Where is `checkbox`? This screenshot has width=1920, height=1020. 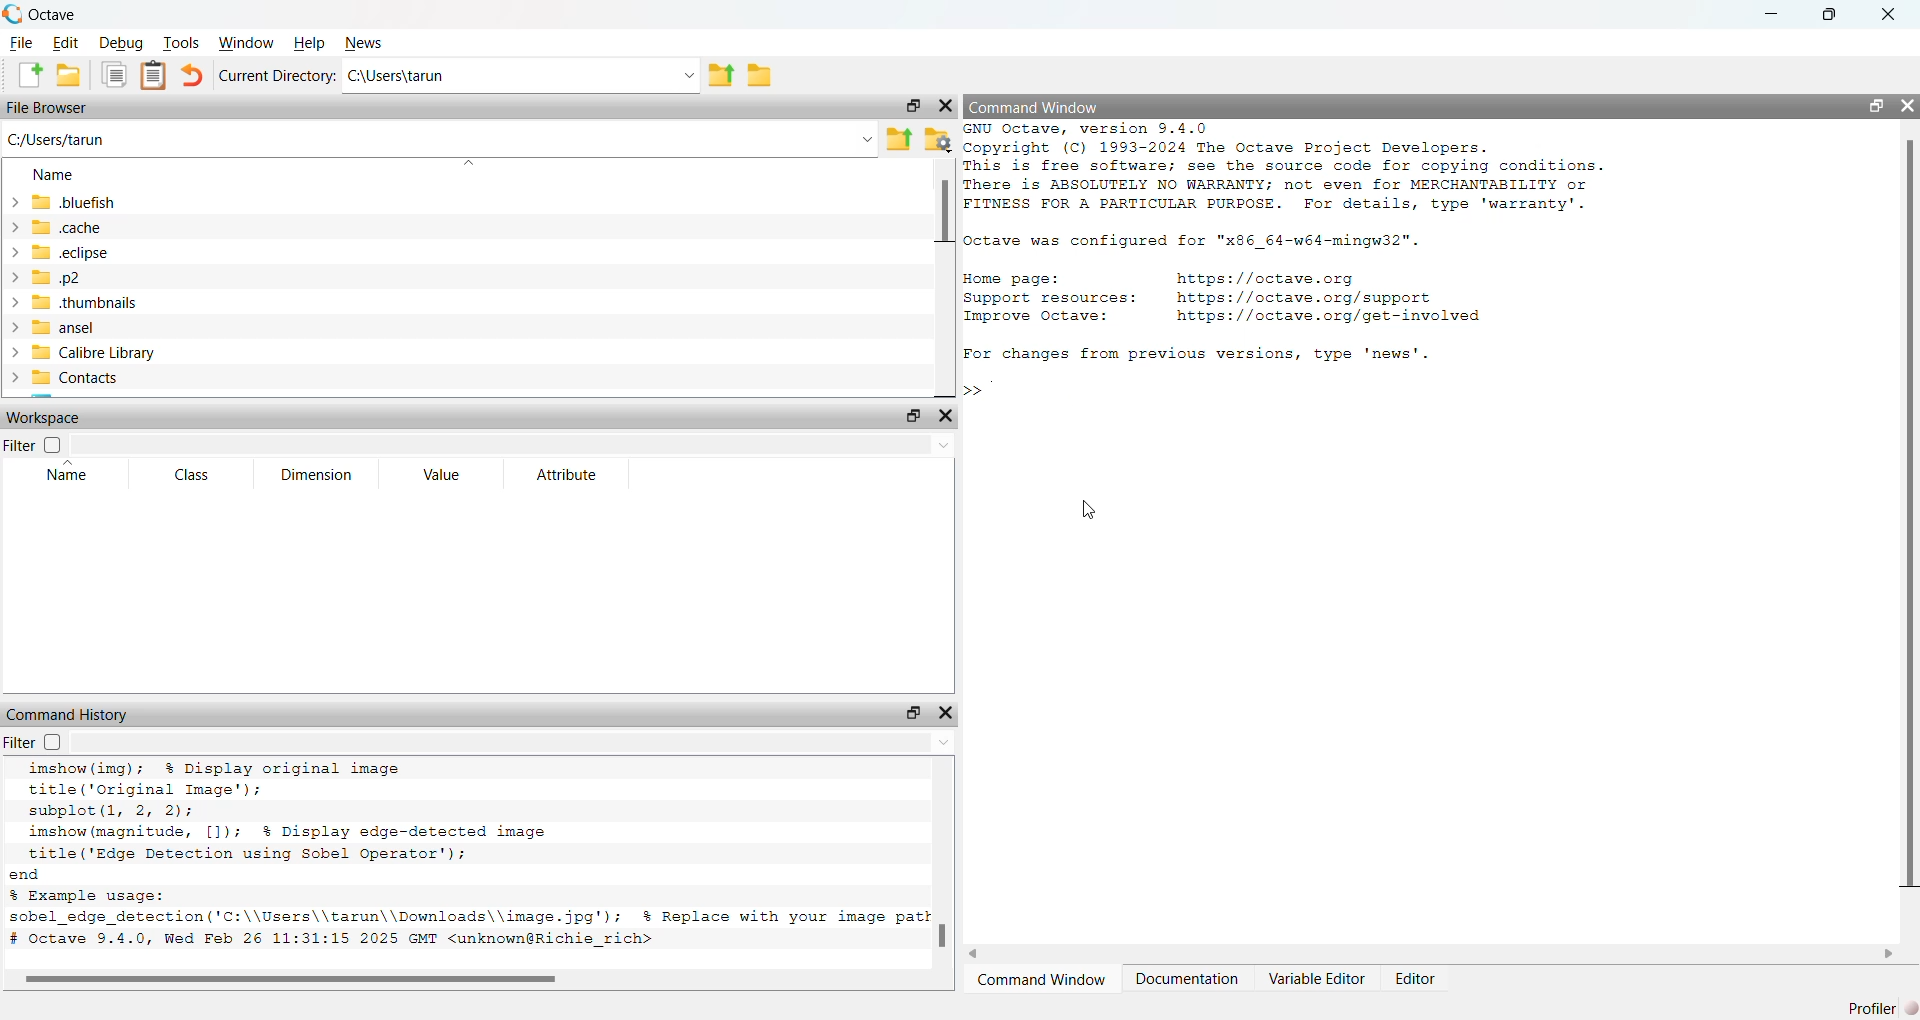 checkbox is located at coordinates (56, 743).